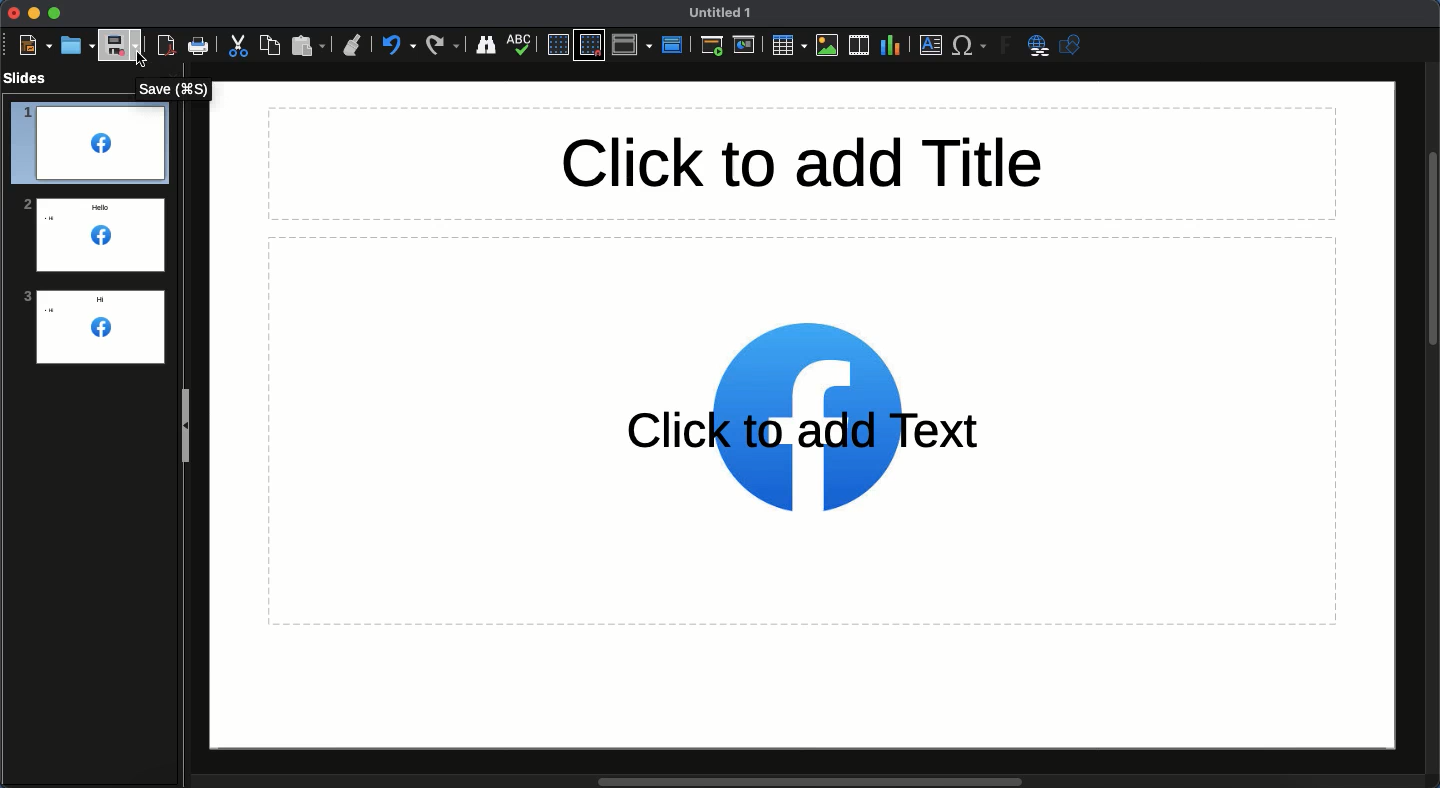  Describe the element at coordinates (28, 76) in the screenshot. I see `Slides` at that location.